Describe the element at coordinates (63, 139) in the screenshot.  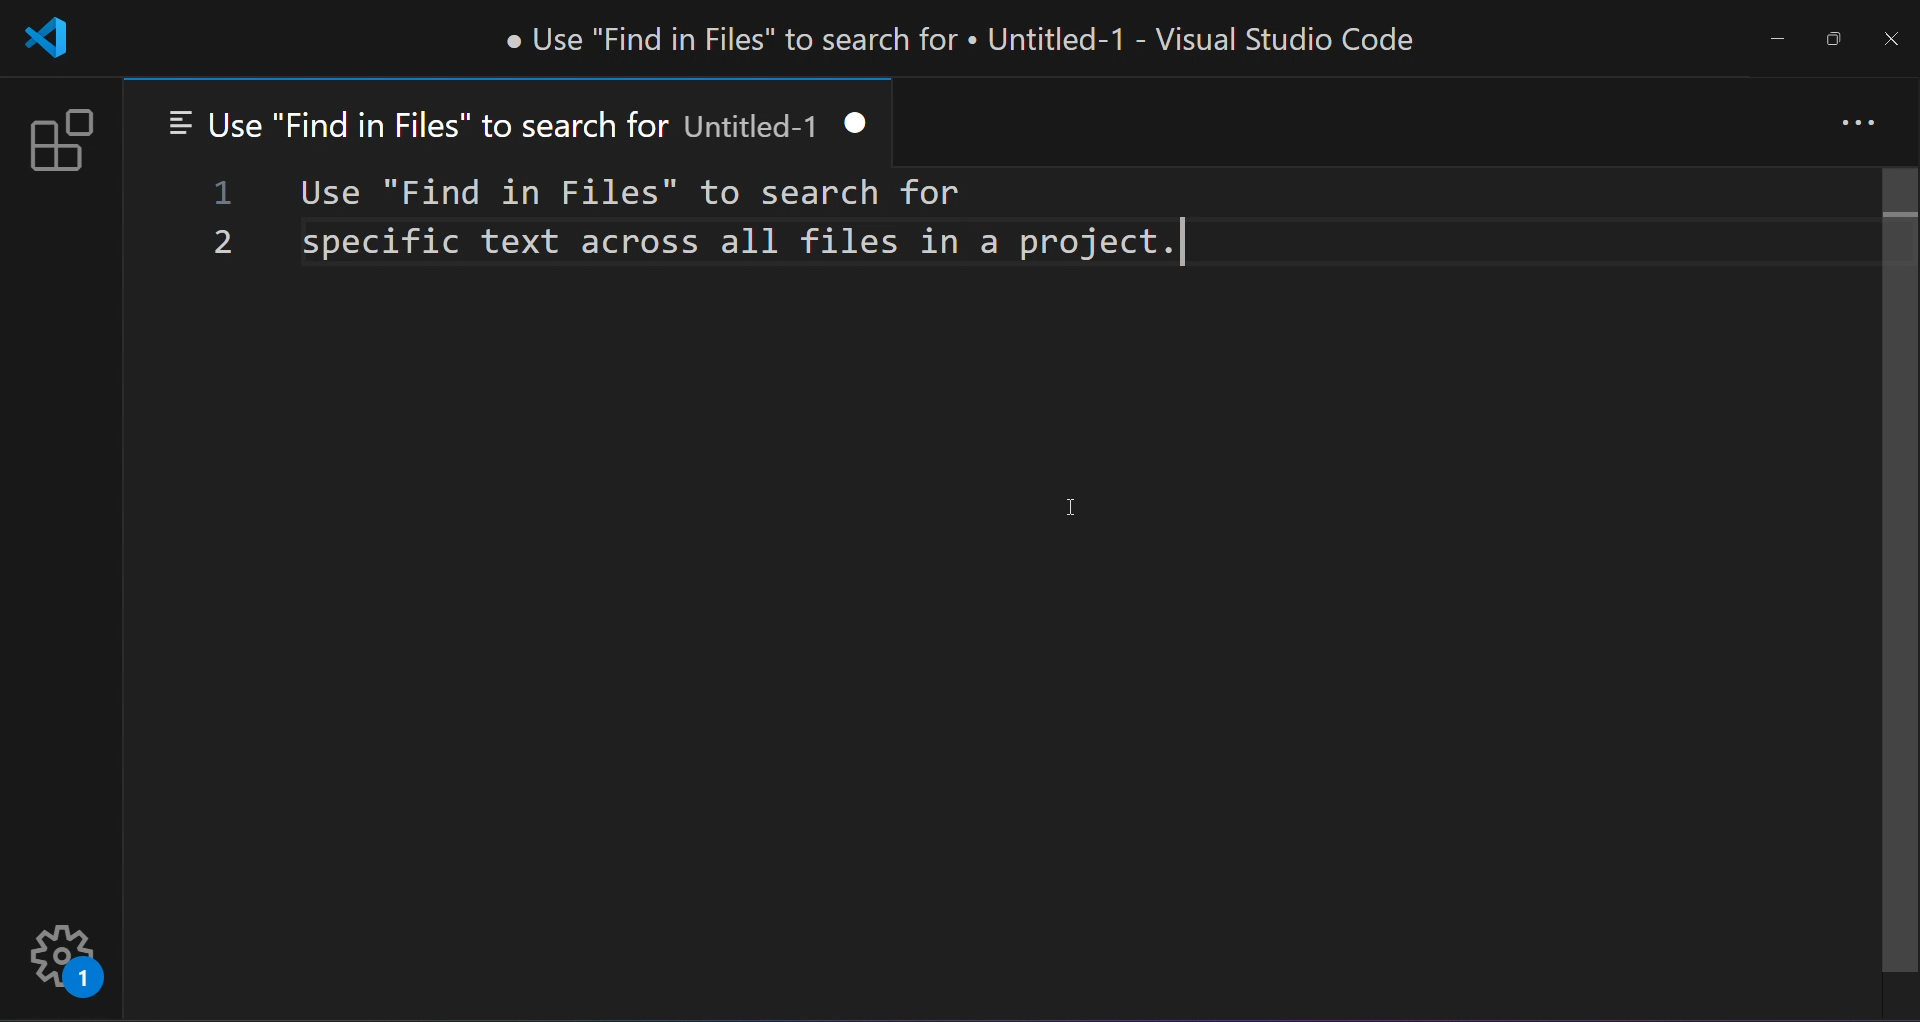
I see `extension` at that location.